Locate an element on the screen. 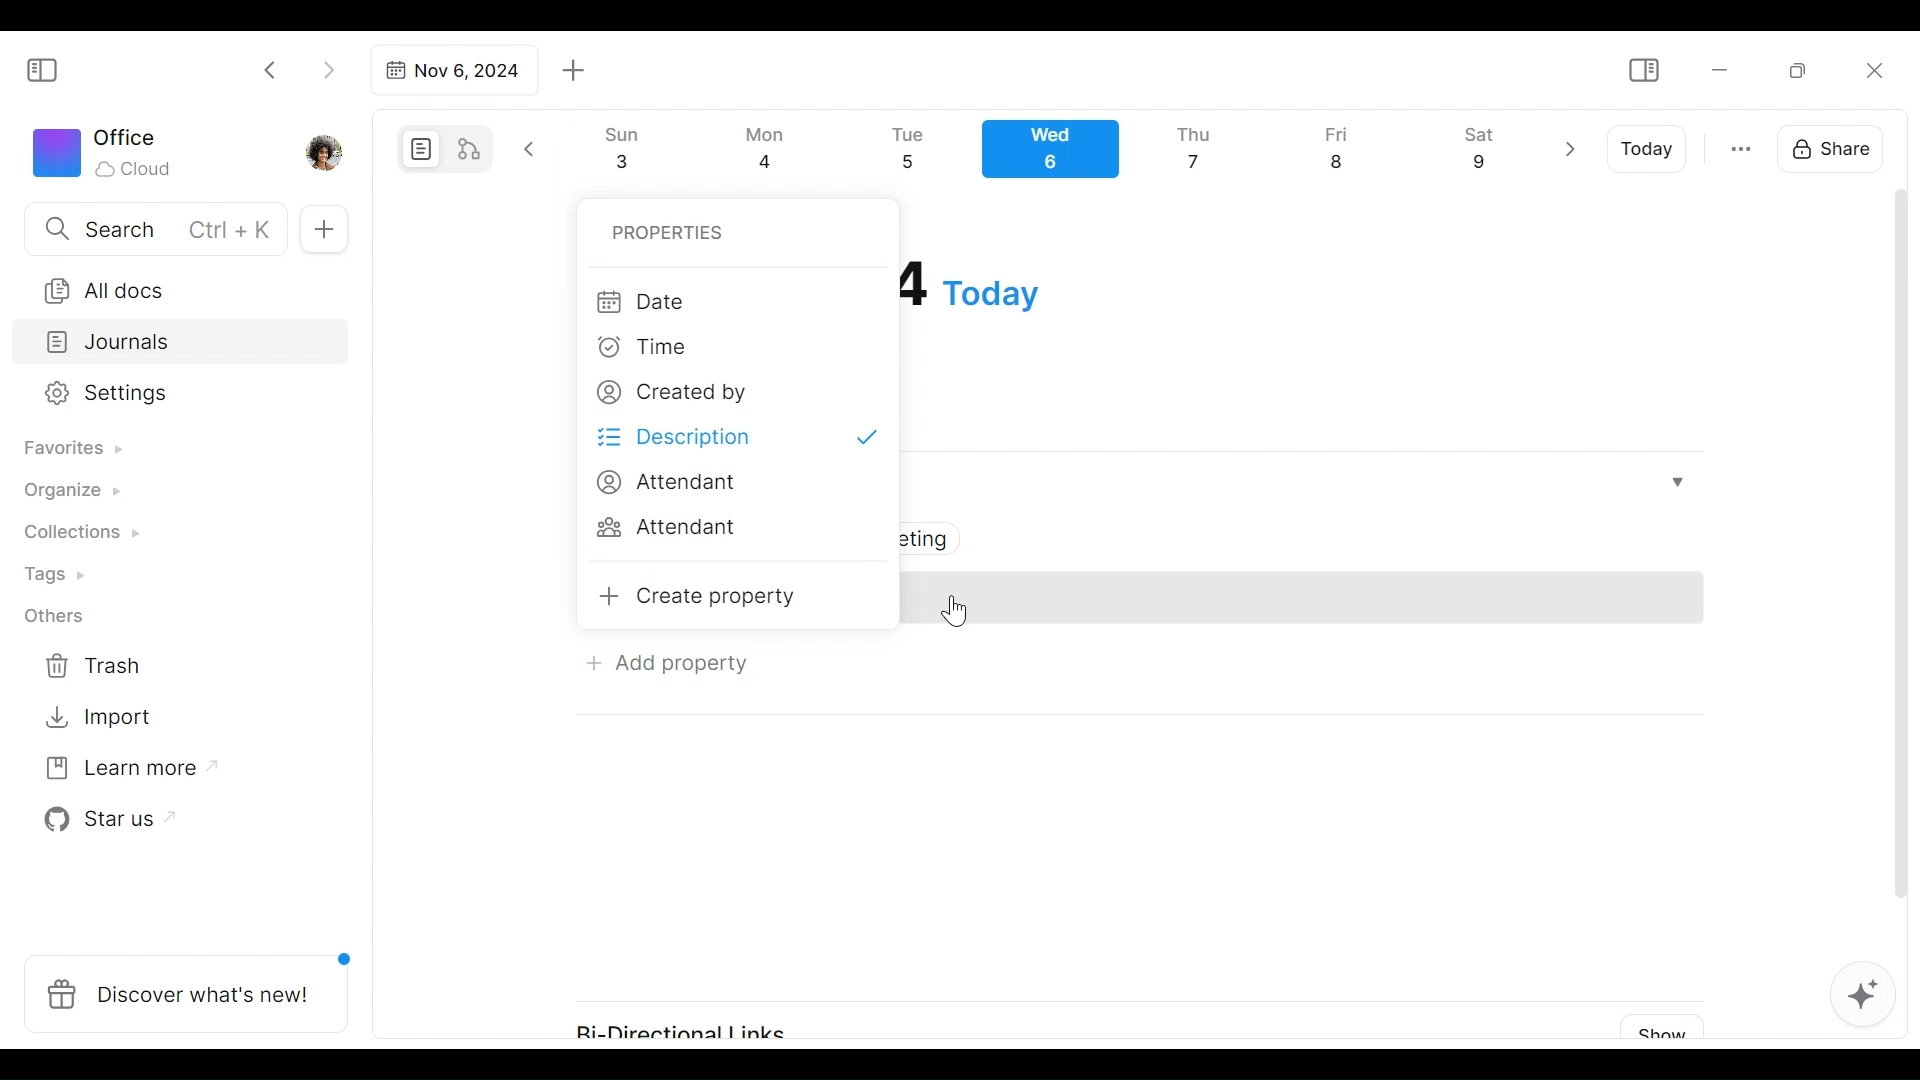  Learn more is located at coordinates (121, 772).